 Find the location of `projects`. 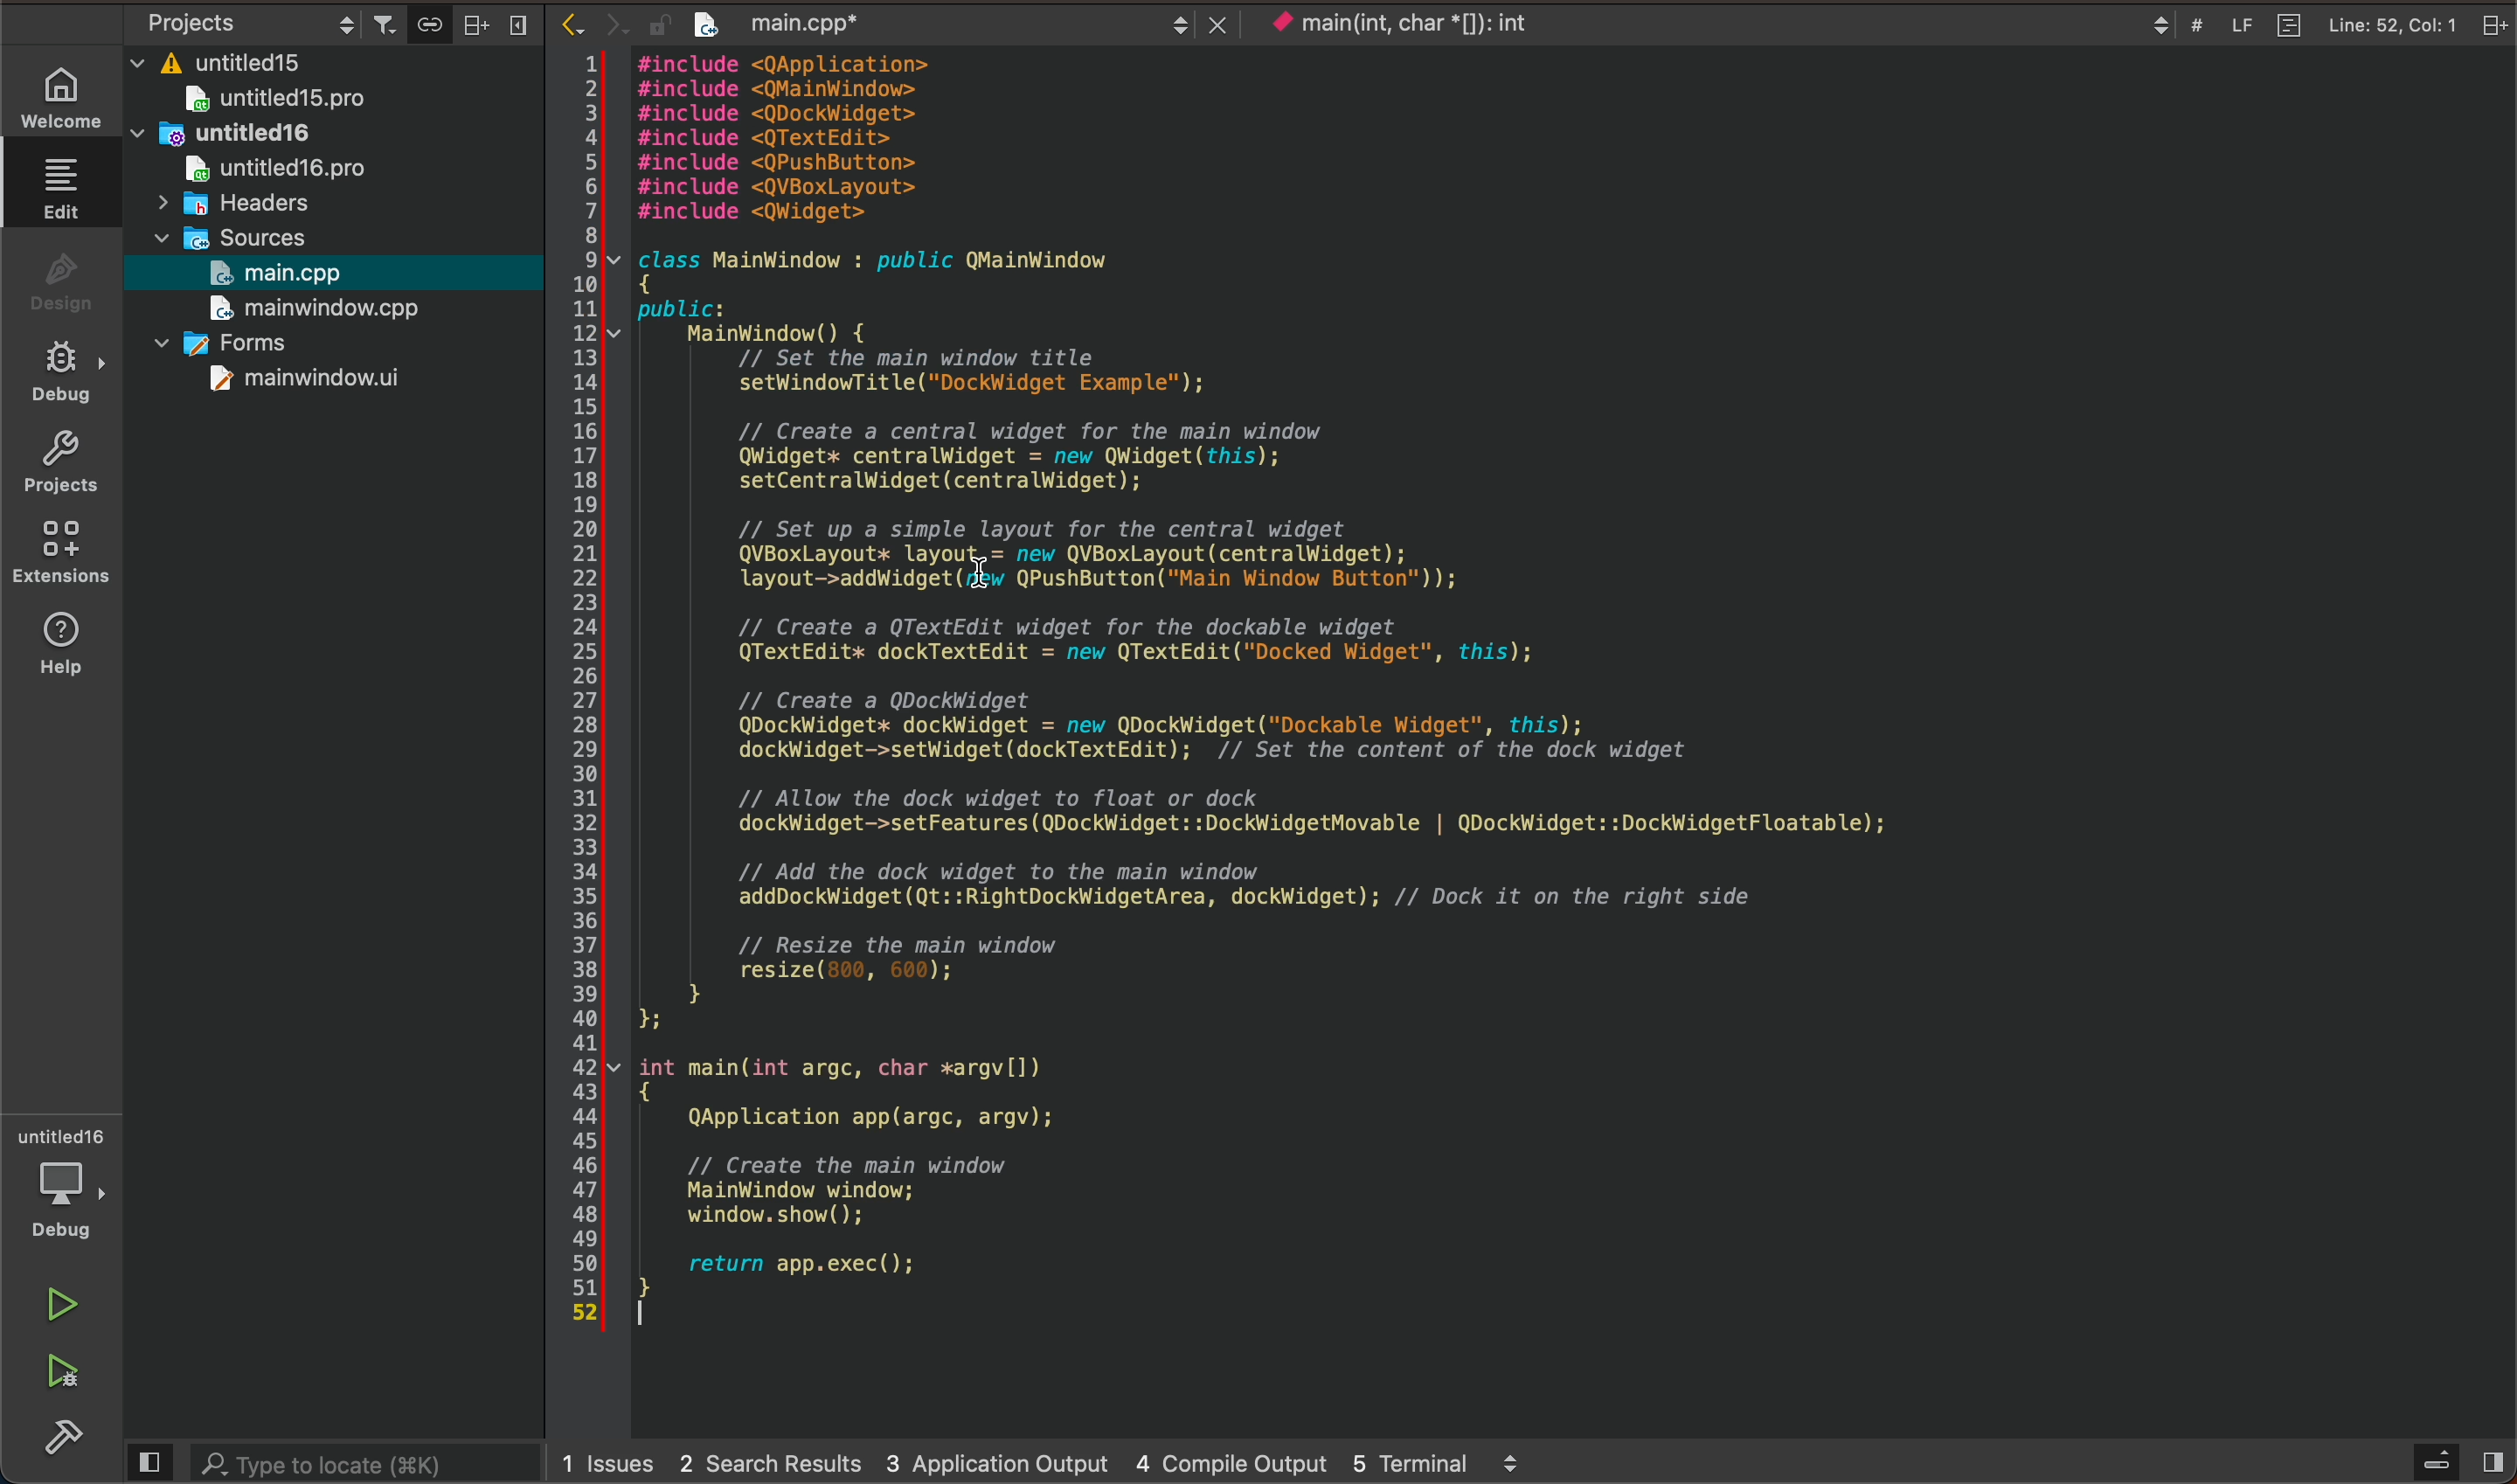

projects is located at coordinates (61, 457).